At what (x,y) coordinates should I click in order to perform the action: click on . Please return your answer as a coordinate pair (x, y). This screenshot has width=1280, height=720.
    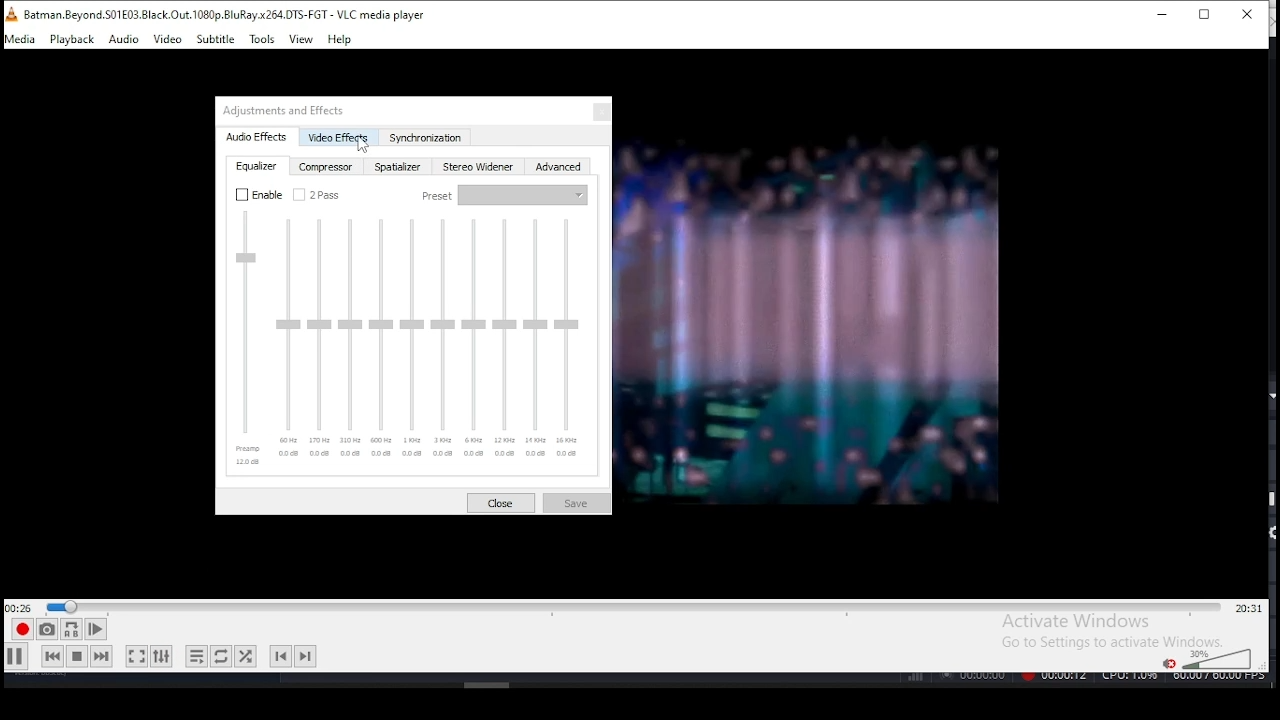
    Looking at the image, I should click on (362, 149).